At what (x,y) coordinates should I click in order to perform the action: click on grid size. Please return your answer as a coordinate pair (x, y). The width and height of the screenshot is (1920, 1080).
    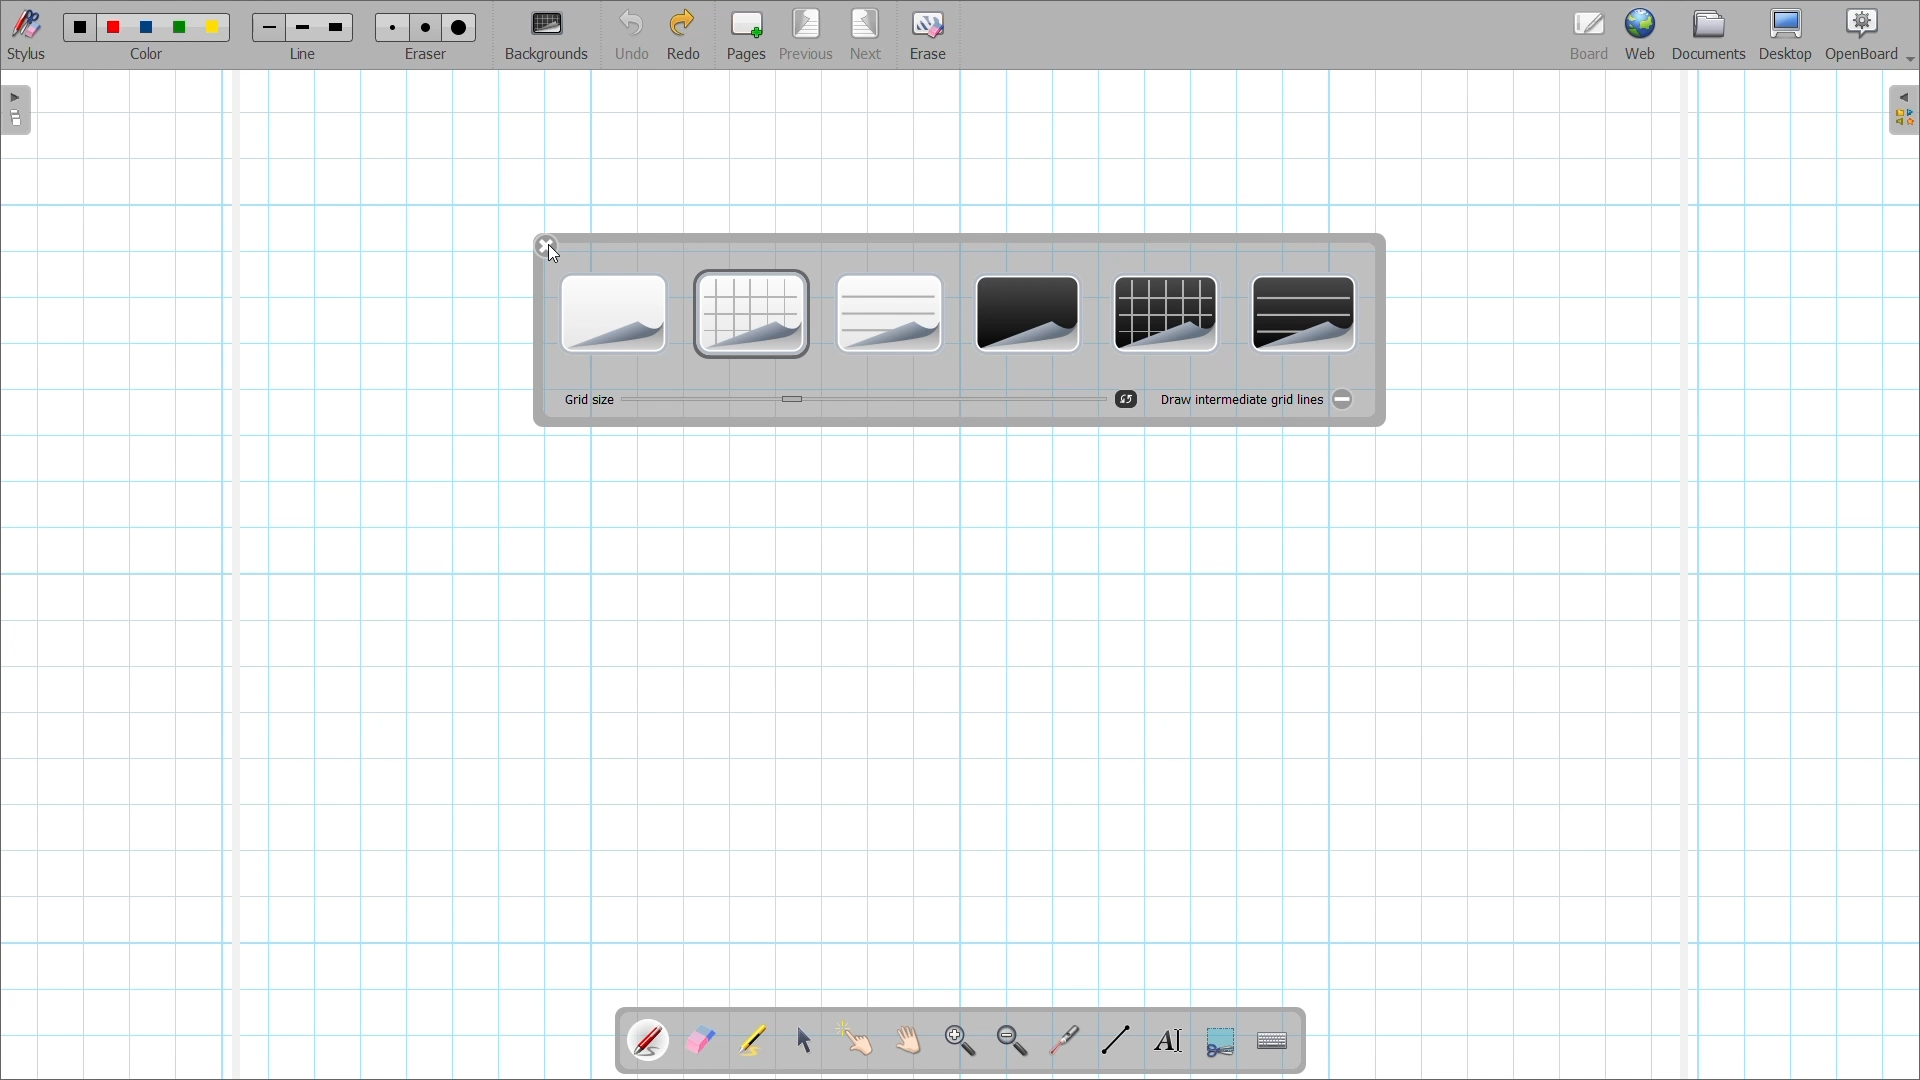
    Looking at the image, I should click on (587, 400).